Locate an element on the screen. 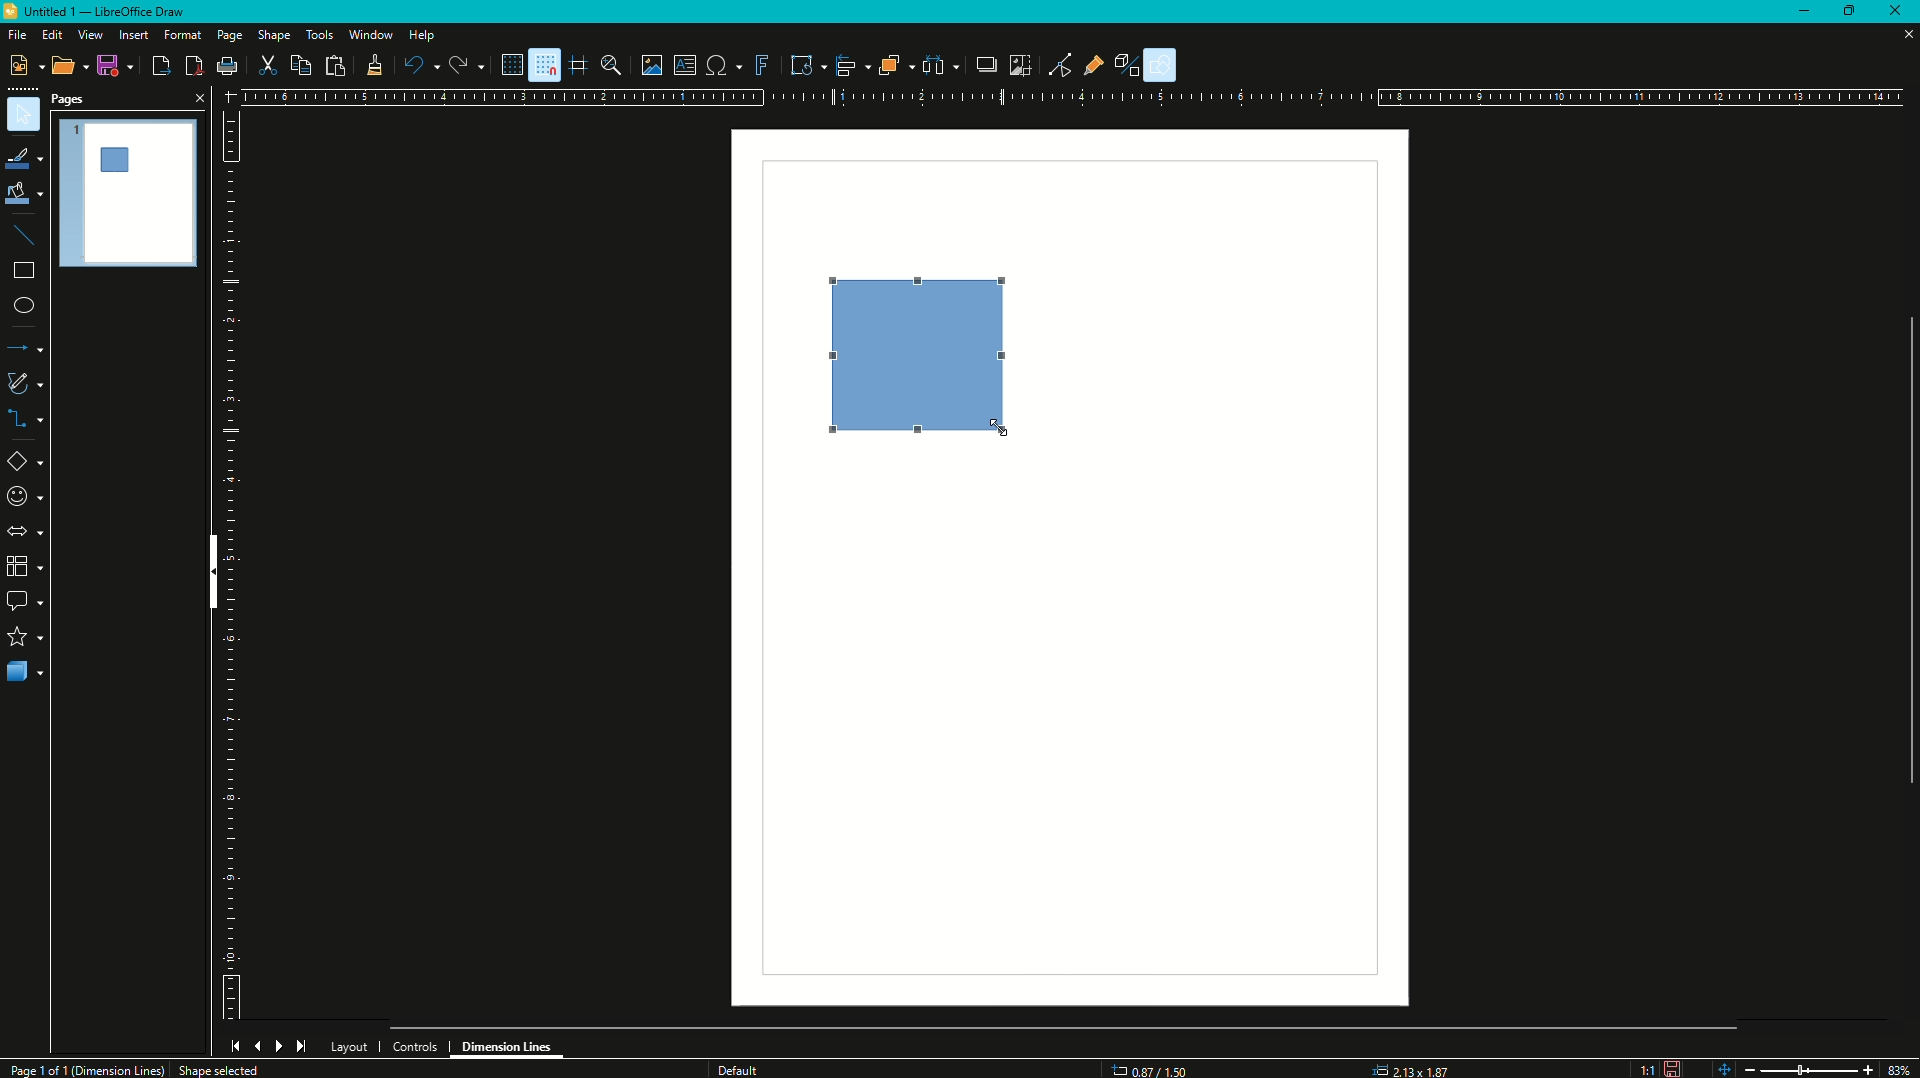 This screenshot has height=1078, width=1920. Shadow is located at coordinates (981, 65).